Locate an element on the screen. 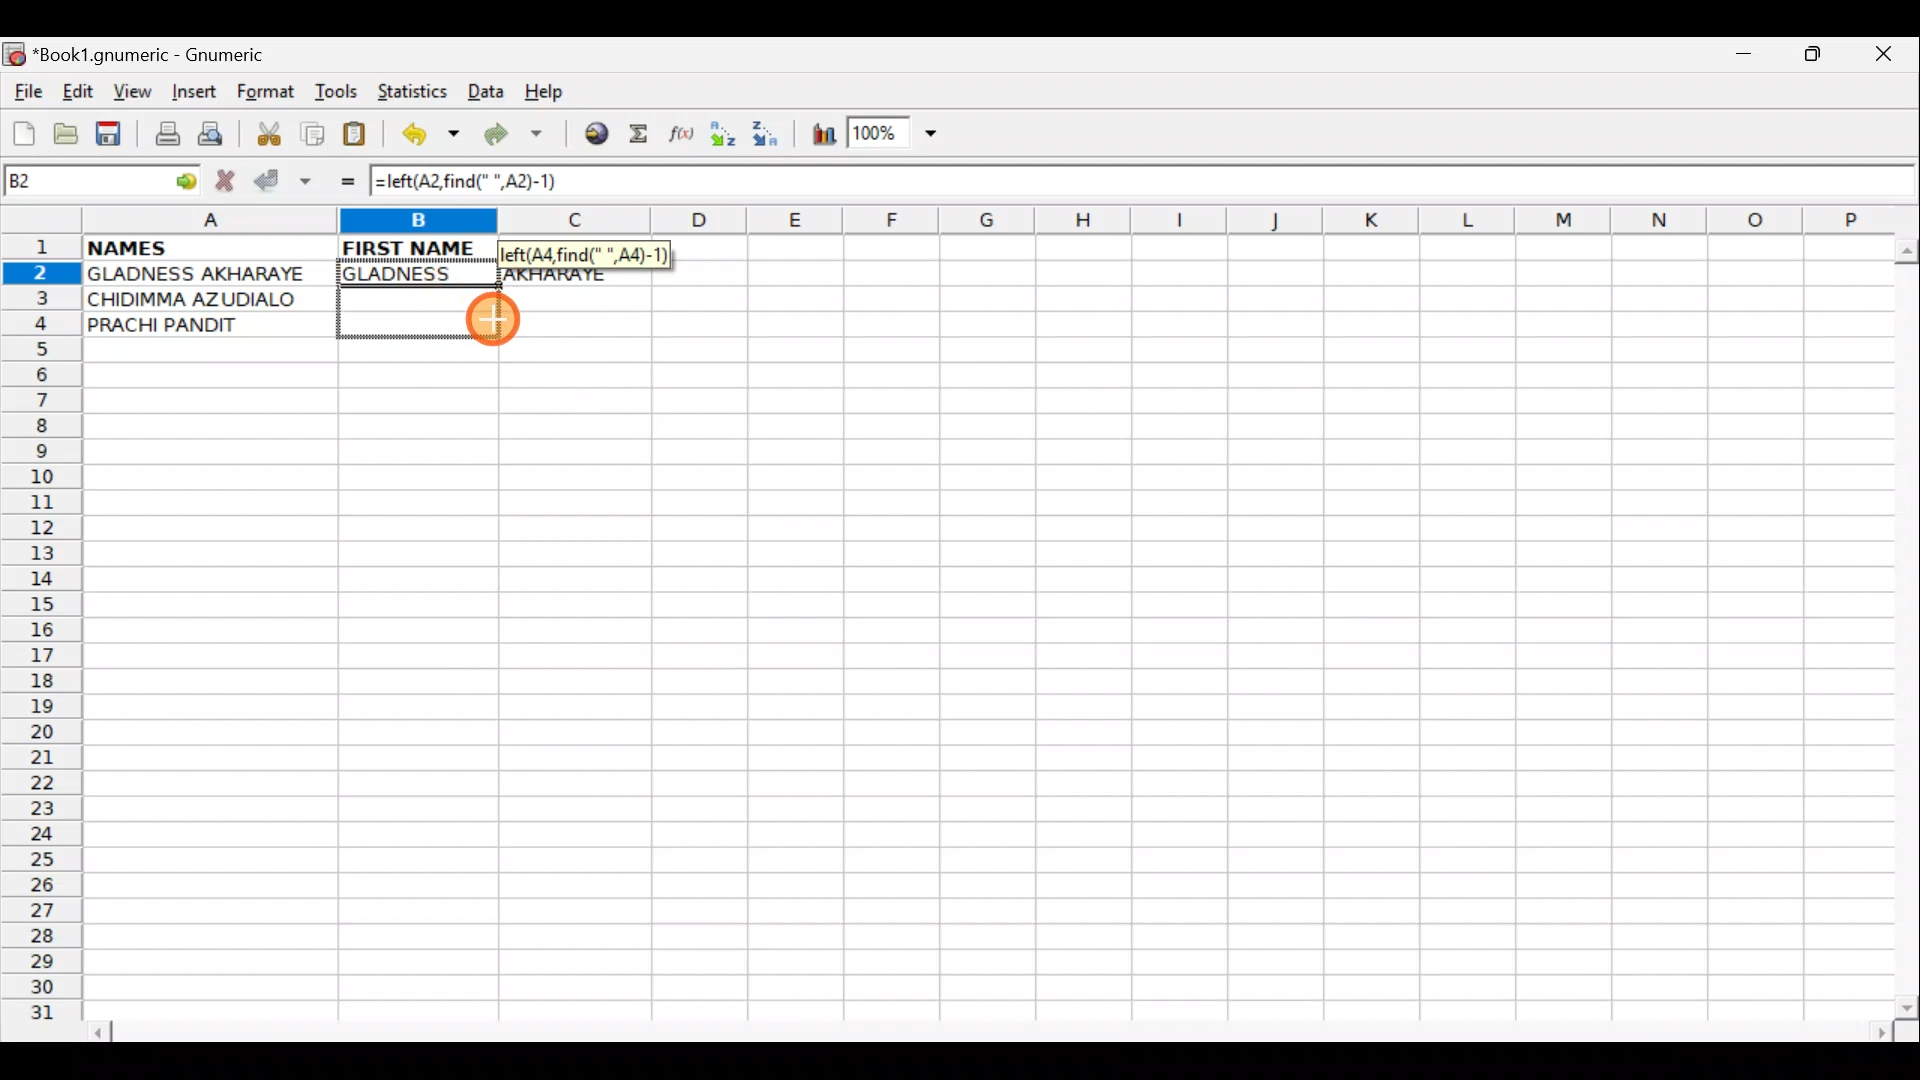 The width and height of the screenshot is (1920, 1080). Gnumeric logo is located at coordinates (14, 56).